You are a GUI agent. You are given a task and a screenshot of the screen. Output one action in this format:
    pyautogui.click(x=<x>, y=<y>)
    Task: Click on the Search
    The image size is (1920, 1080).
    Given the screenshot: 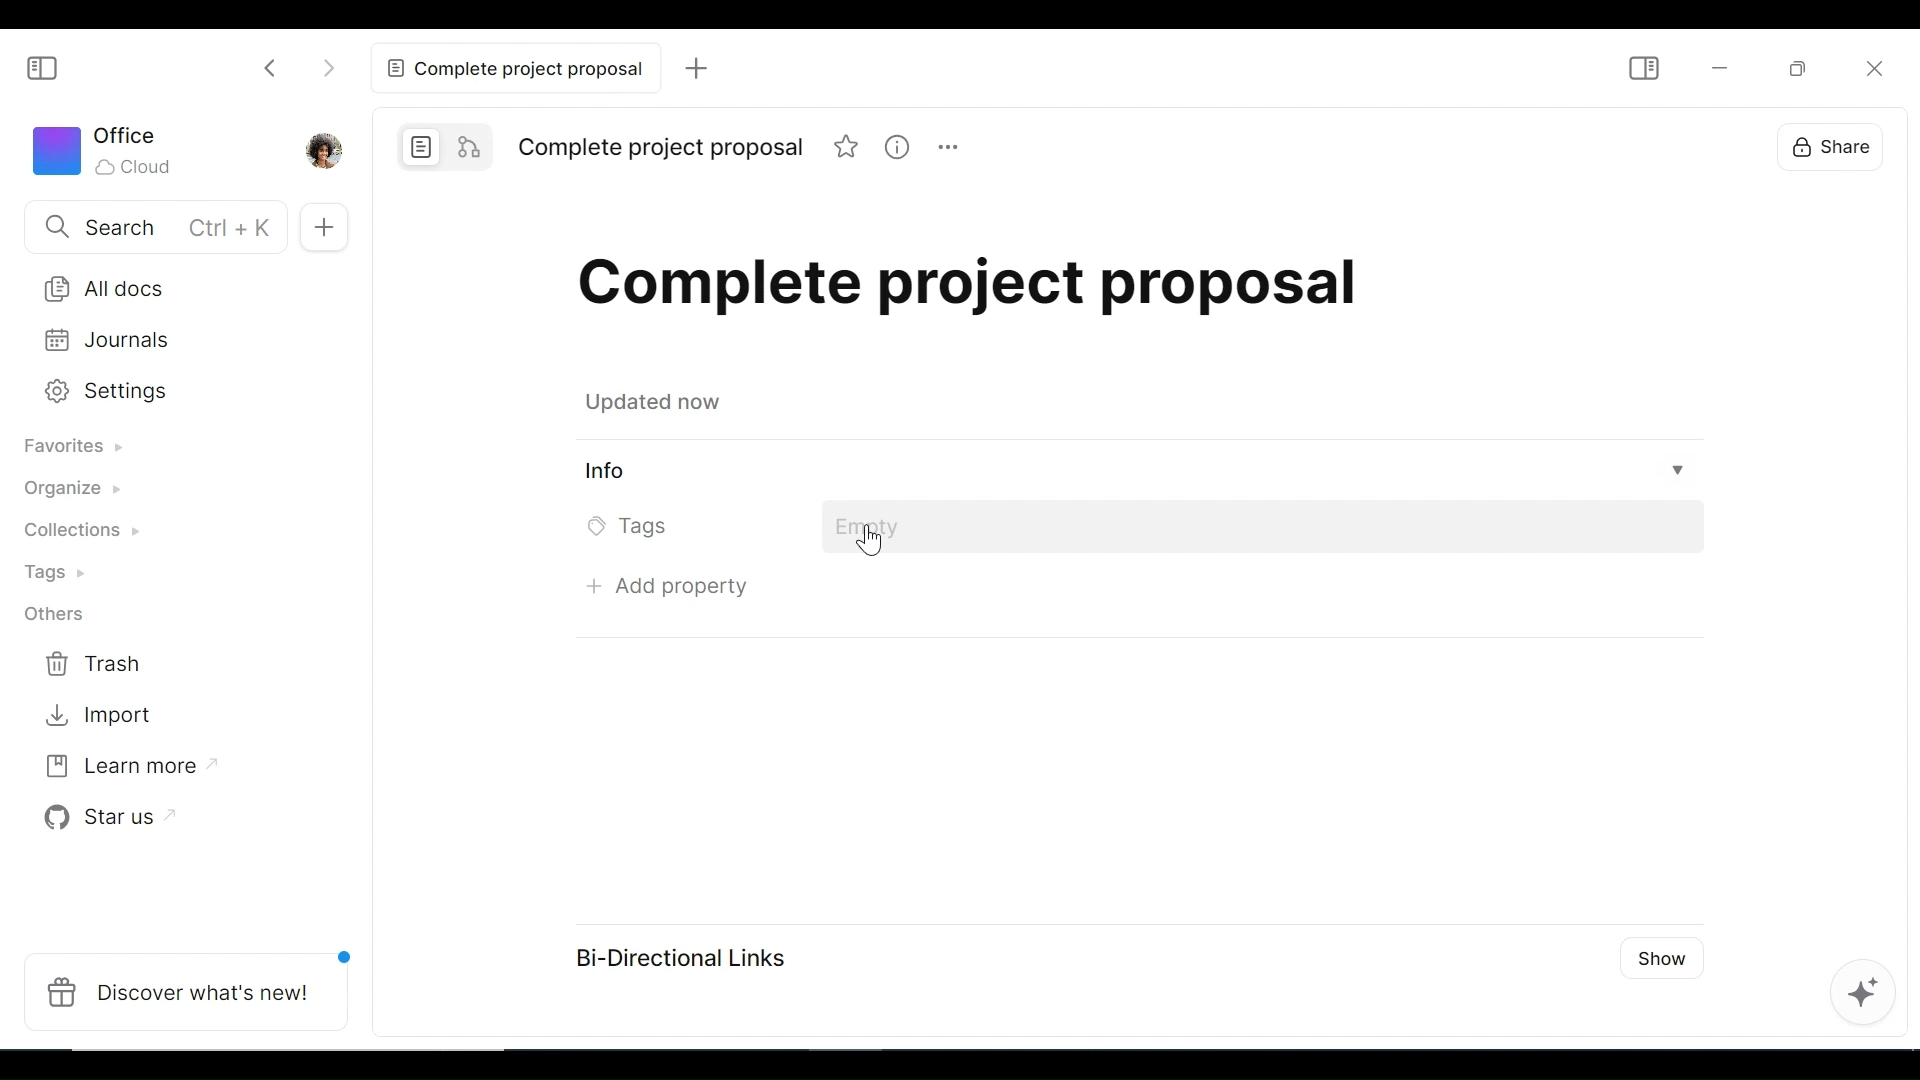 What is the action you would take?
    pyautogui.click(x=151, y=228)
    